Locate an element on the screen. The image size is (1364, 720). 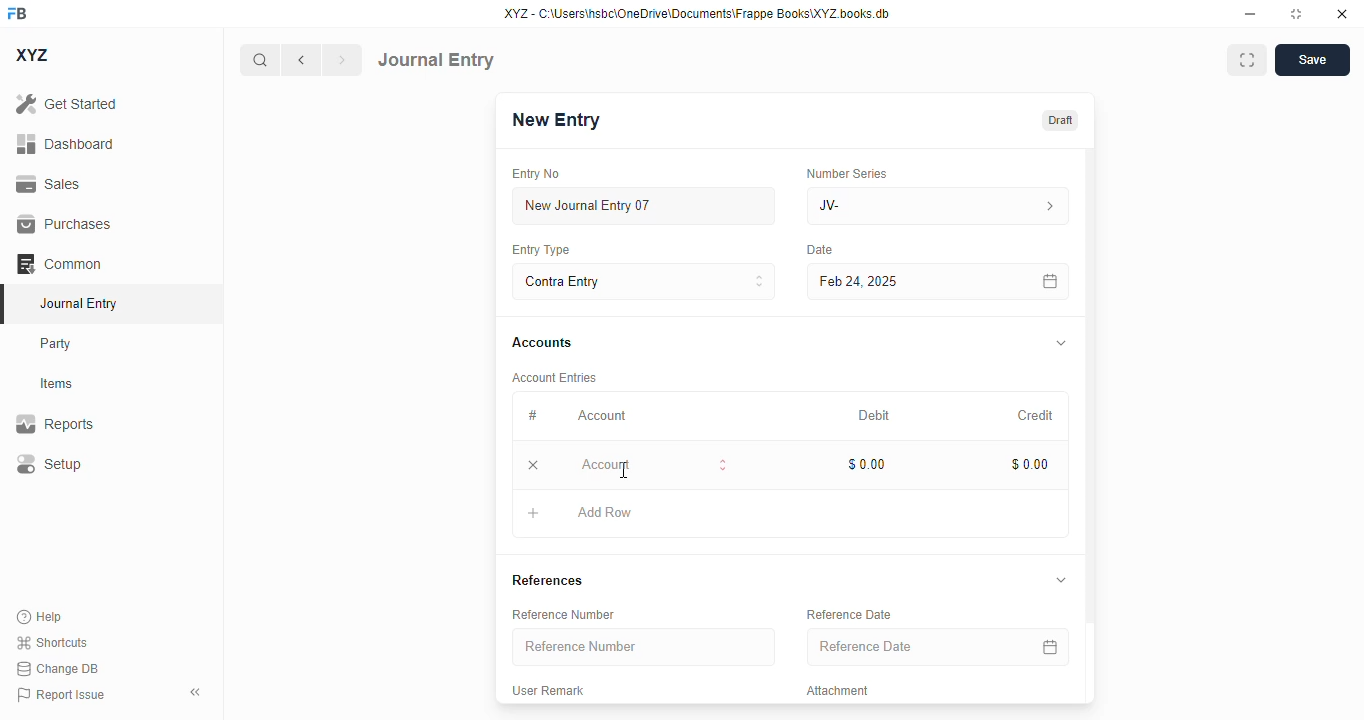
add row  is located at coordinates (605, 512).